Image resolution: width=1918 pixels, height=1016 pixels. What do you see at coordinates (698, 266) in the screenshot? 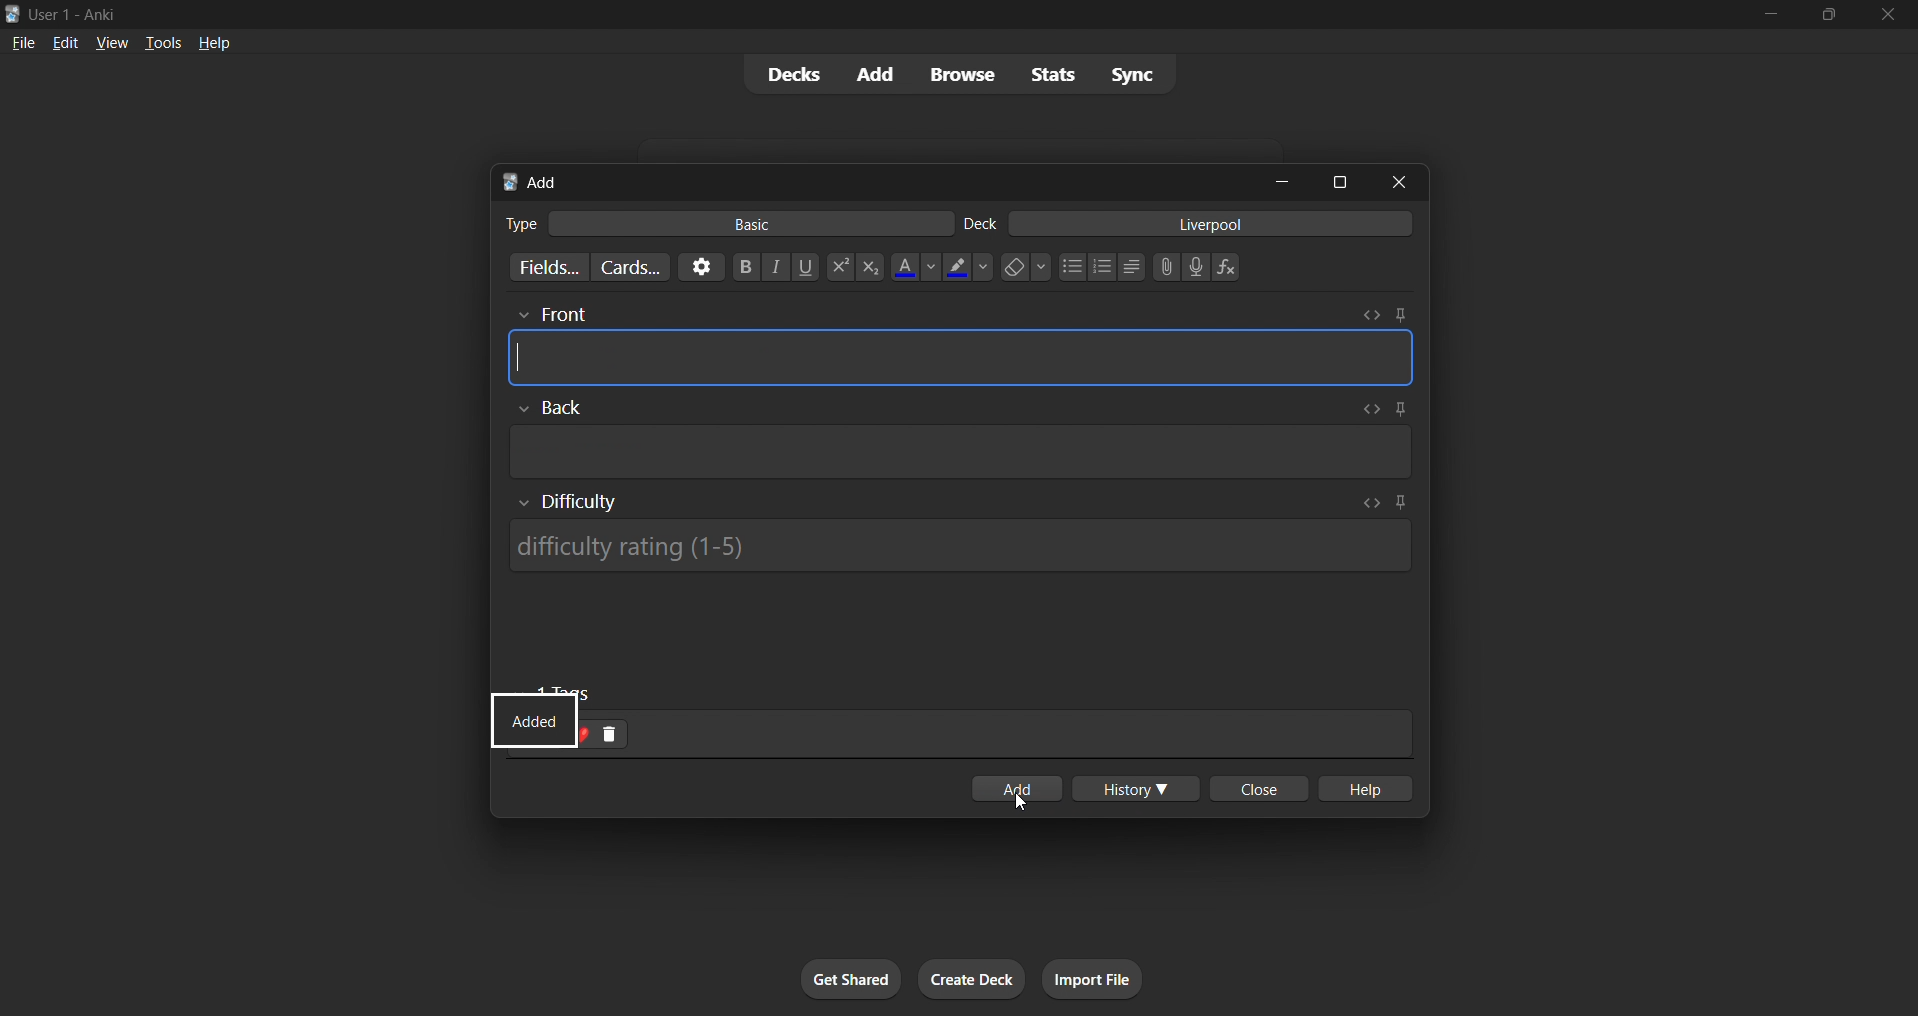
I see `options` at bounding box center [698, 266].